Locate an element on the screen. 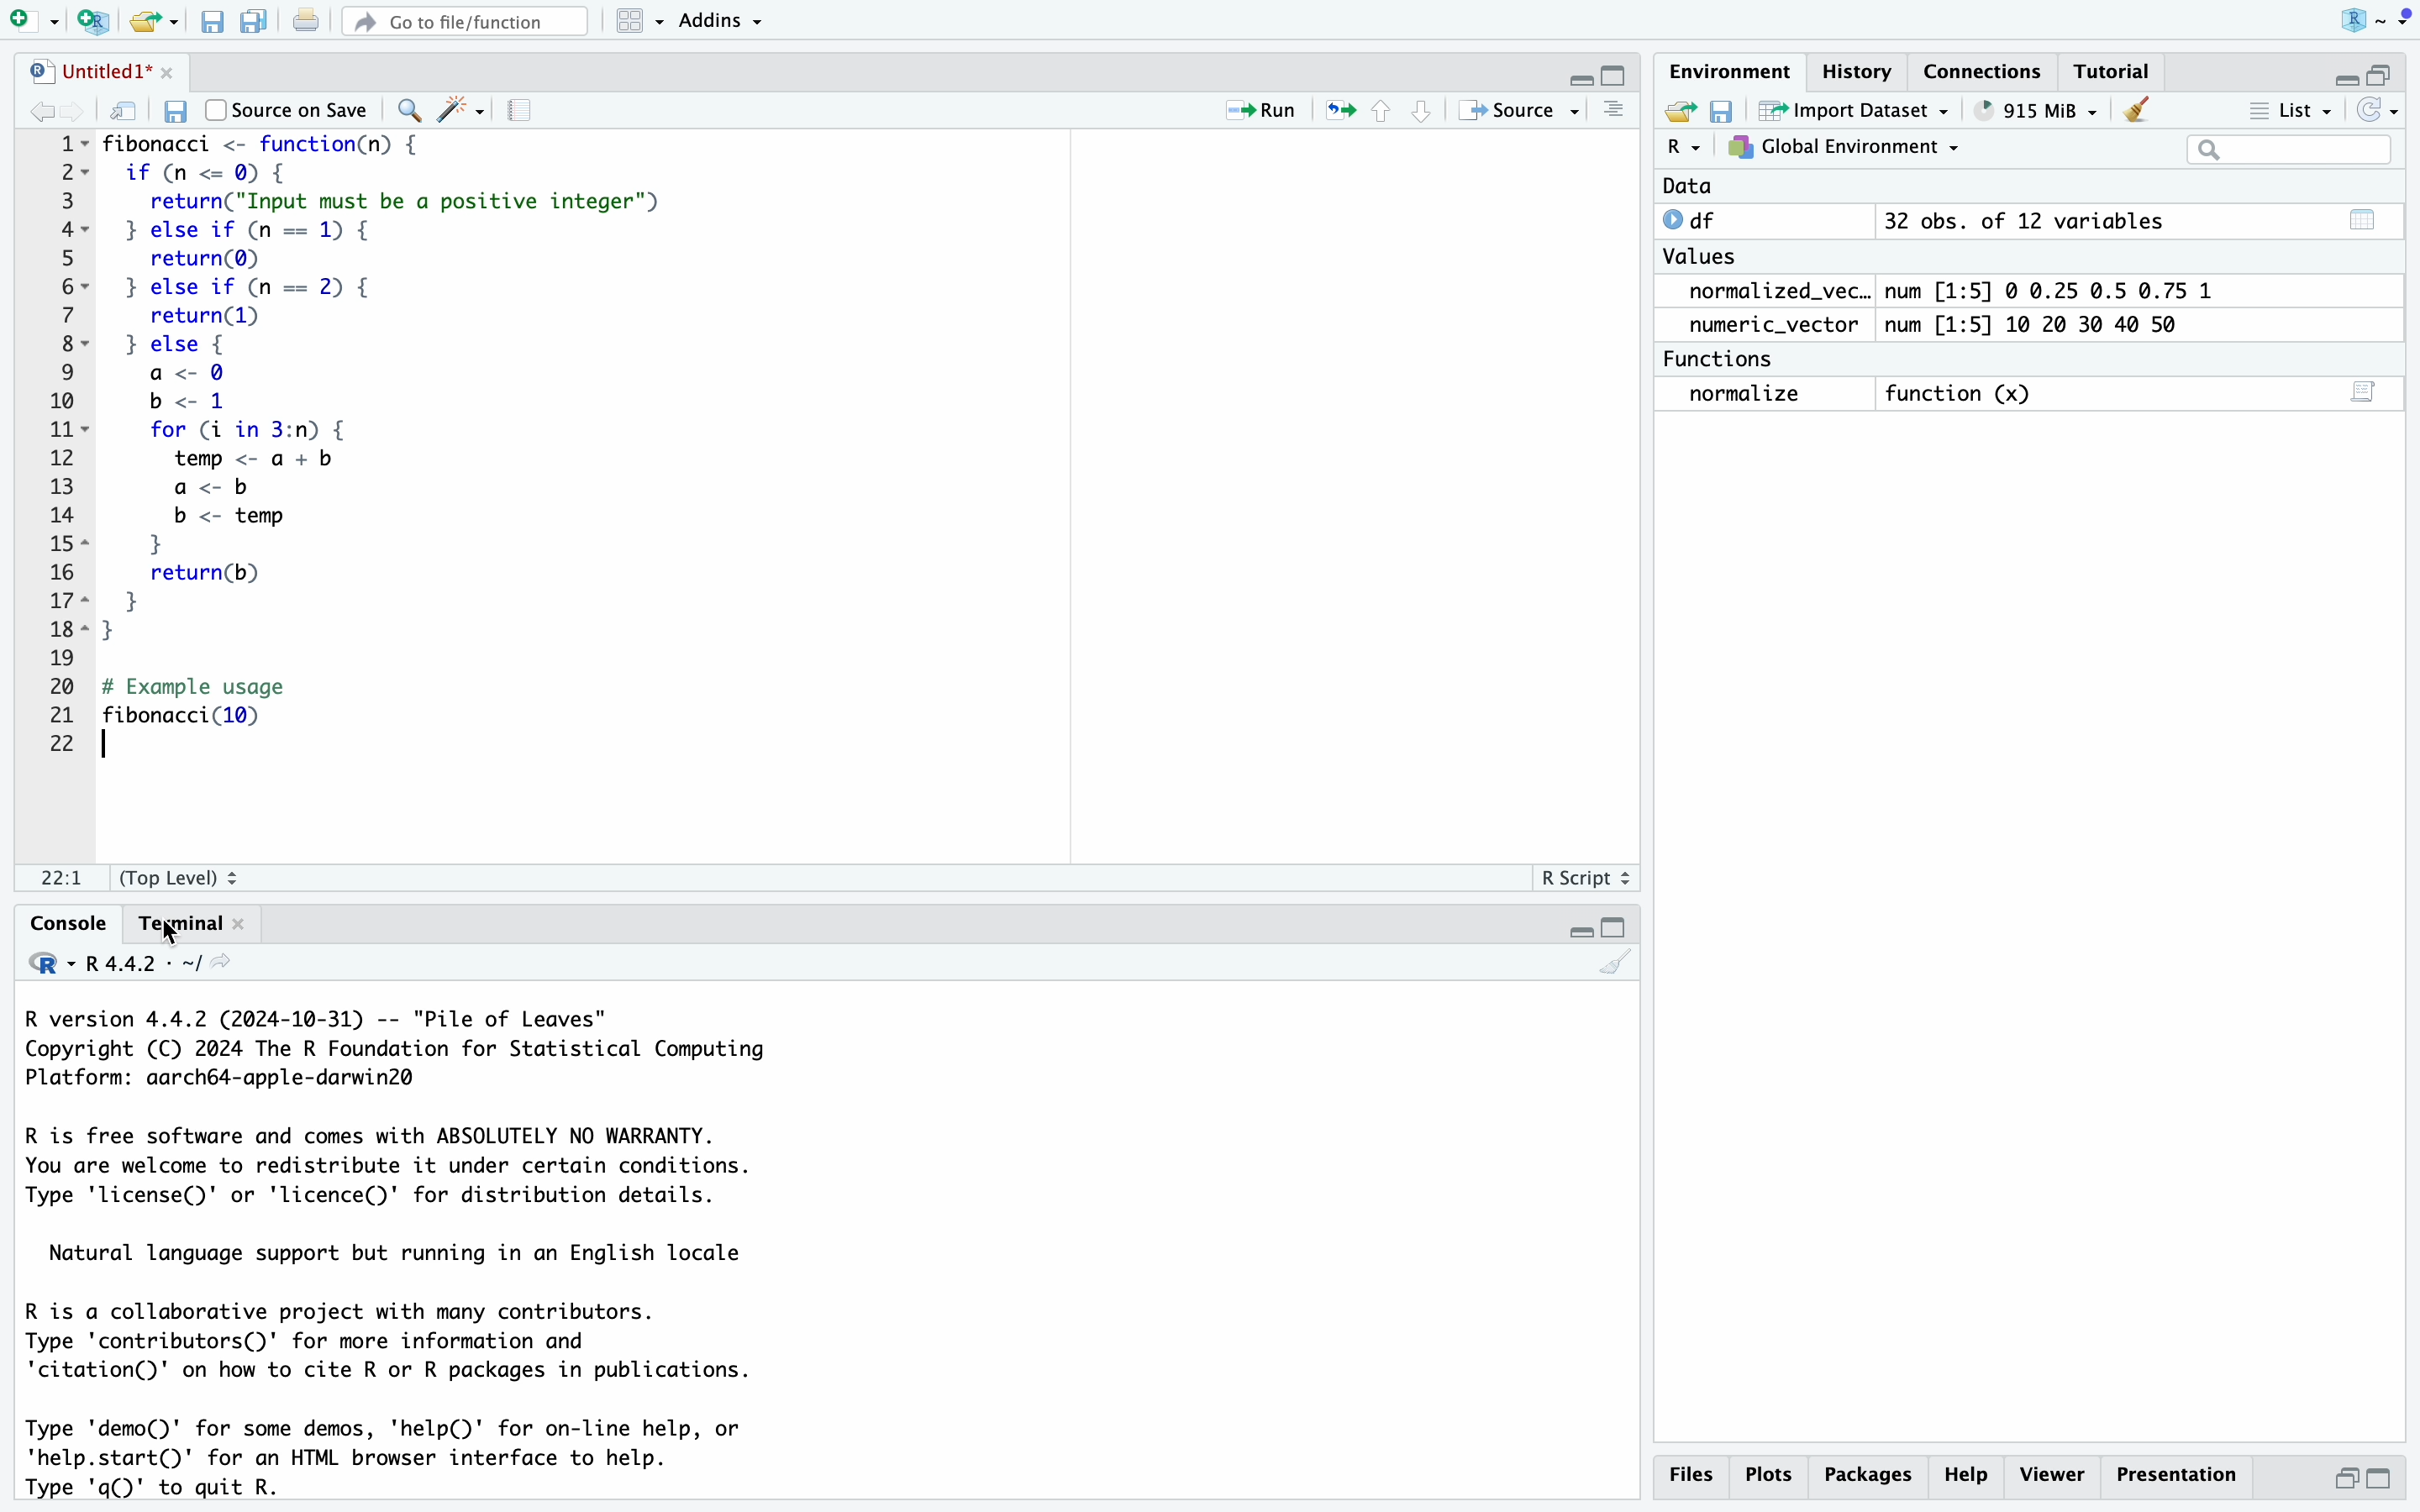 This screenshot has height=1512, width=2420. viewer is located at coordinates (2053, 1474).